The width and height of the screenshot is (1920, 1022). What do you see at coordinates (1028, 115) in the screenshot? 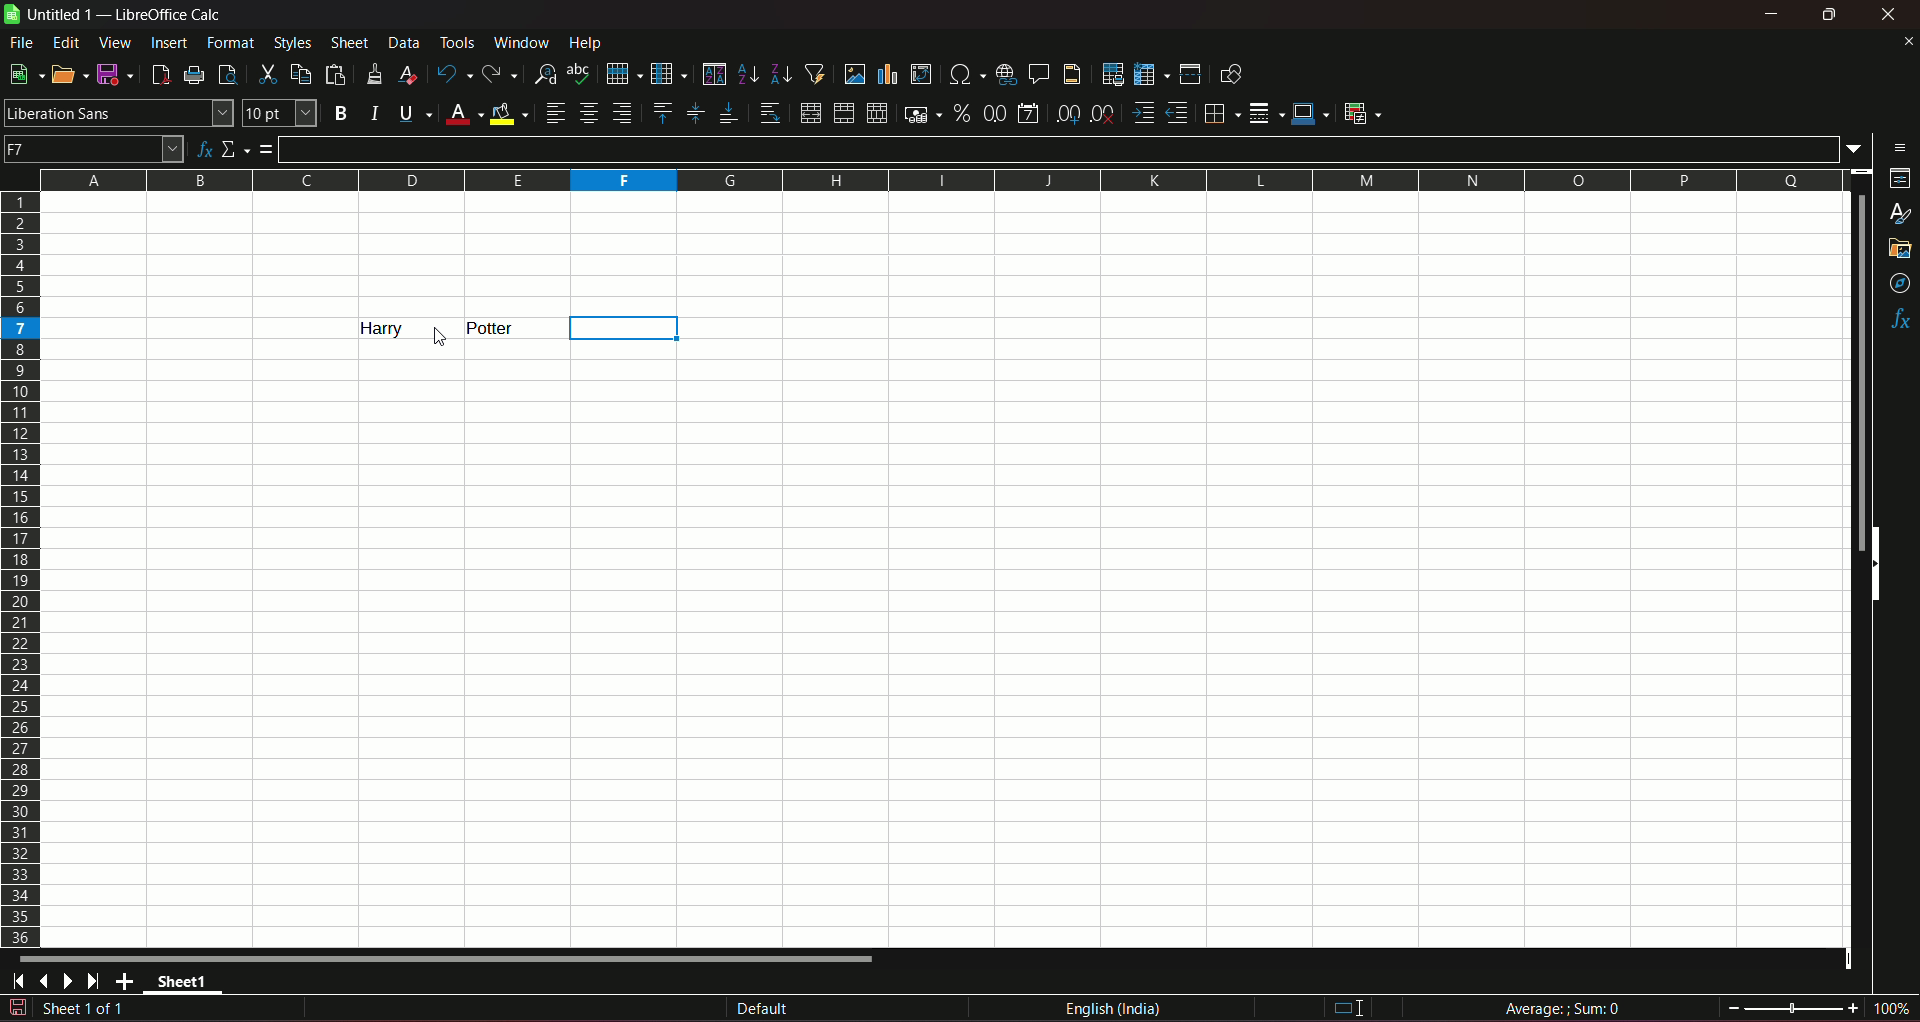
I see `format as date` at bounding box center [1028, 115].